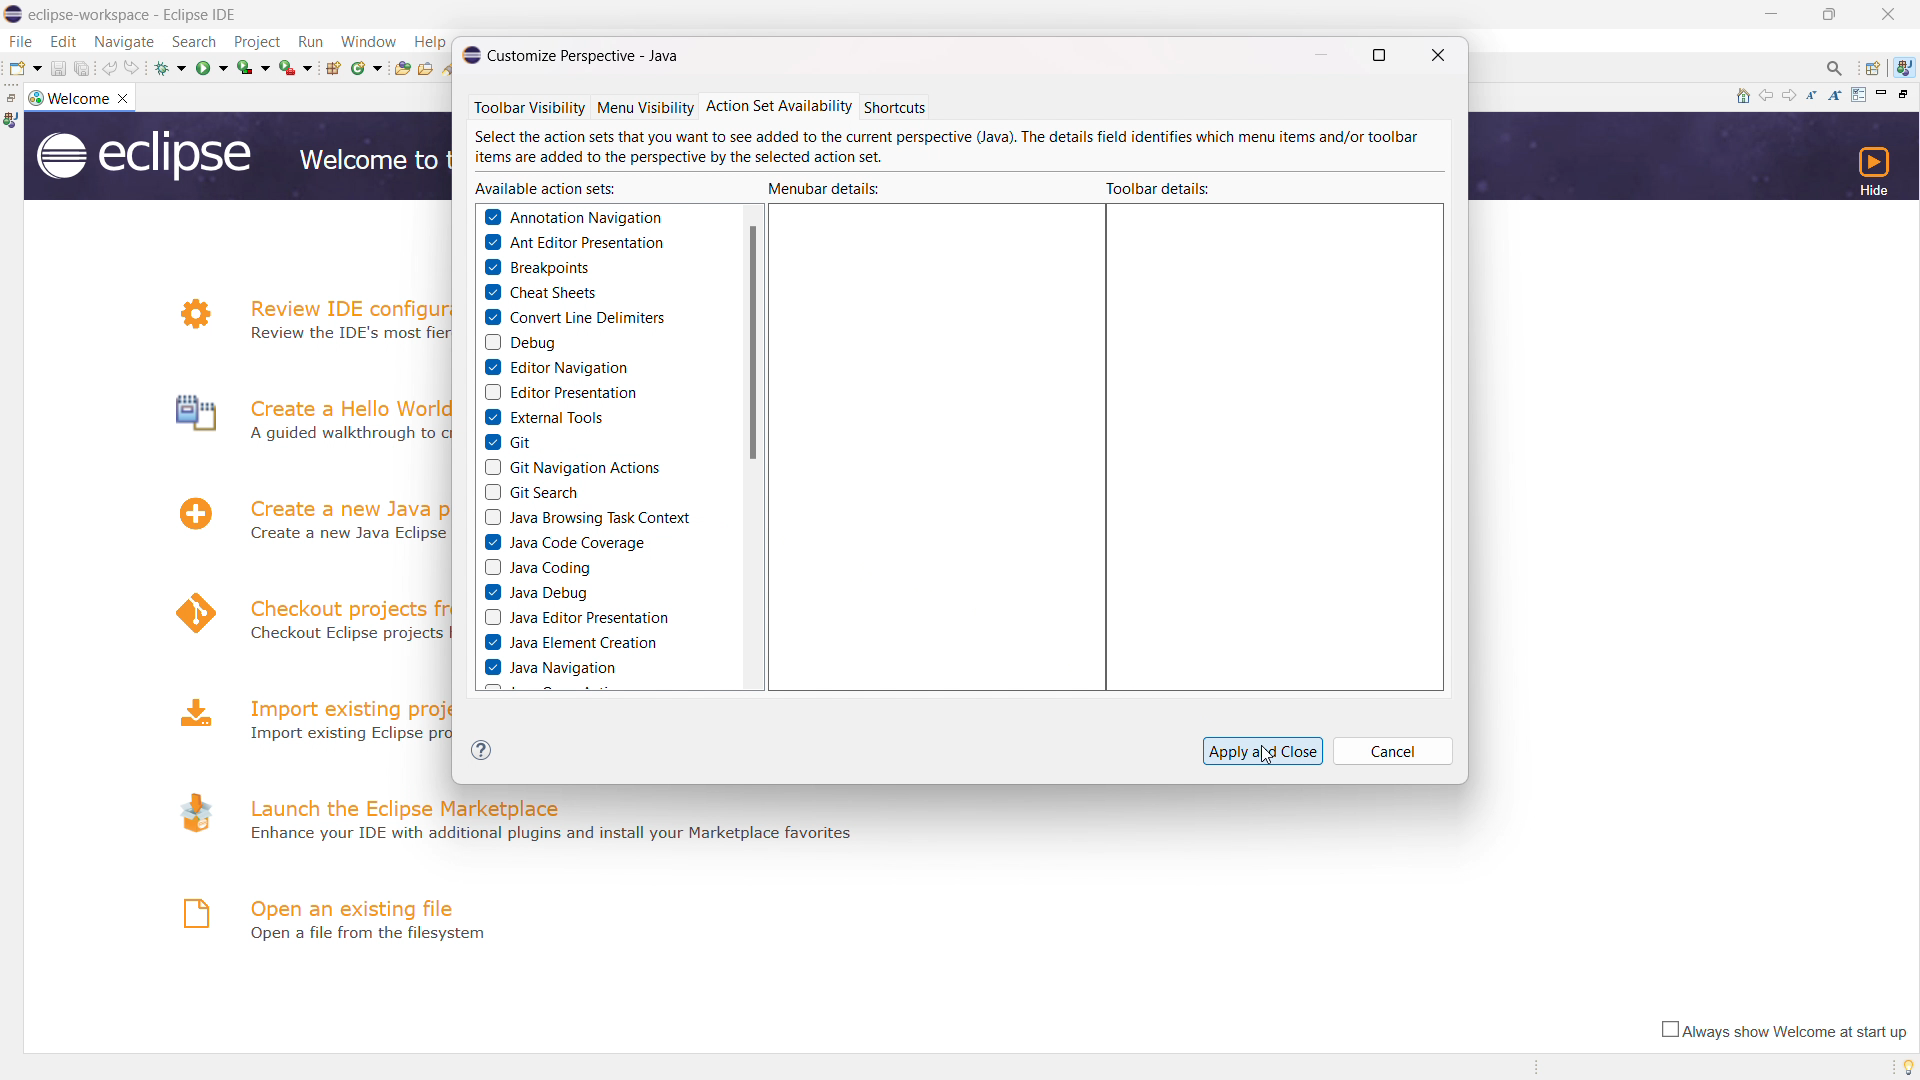 The image size is (1920, 1080). Describe the element at coordinates (537, 293) in the screenshot. I see `cheat sheets` at that location.